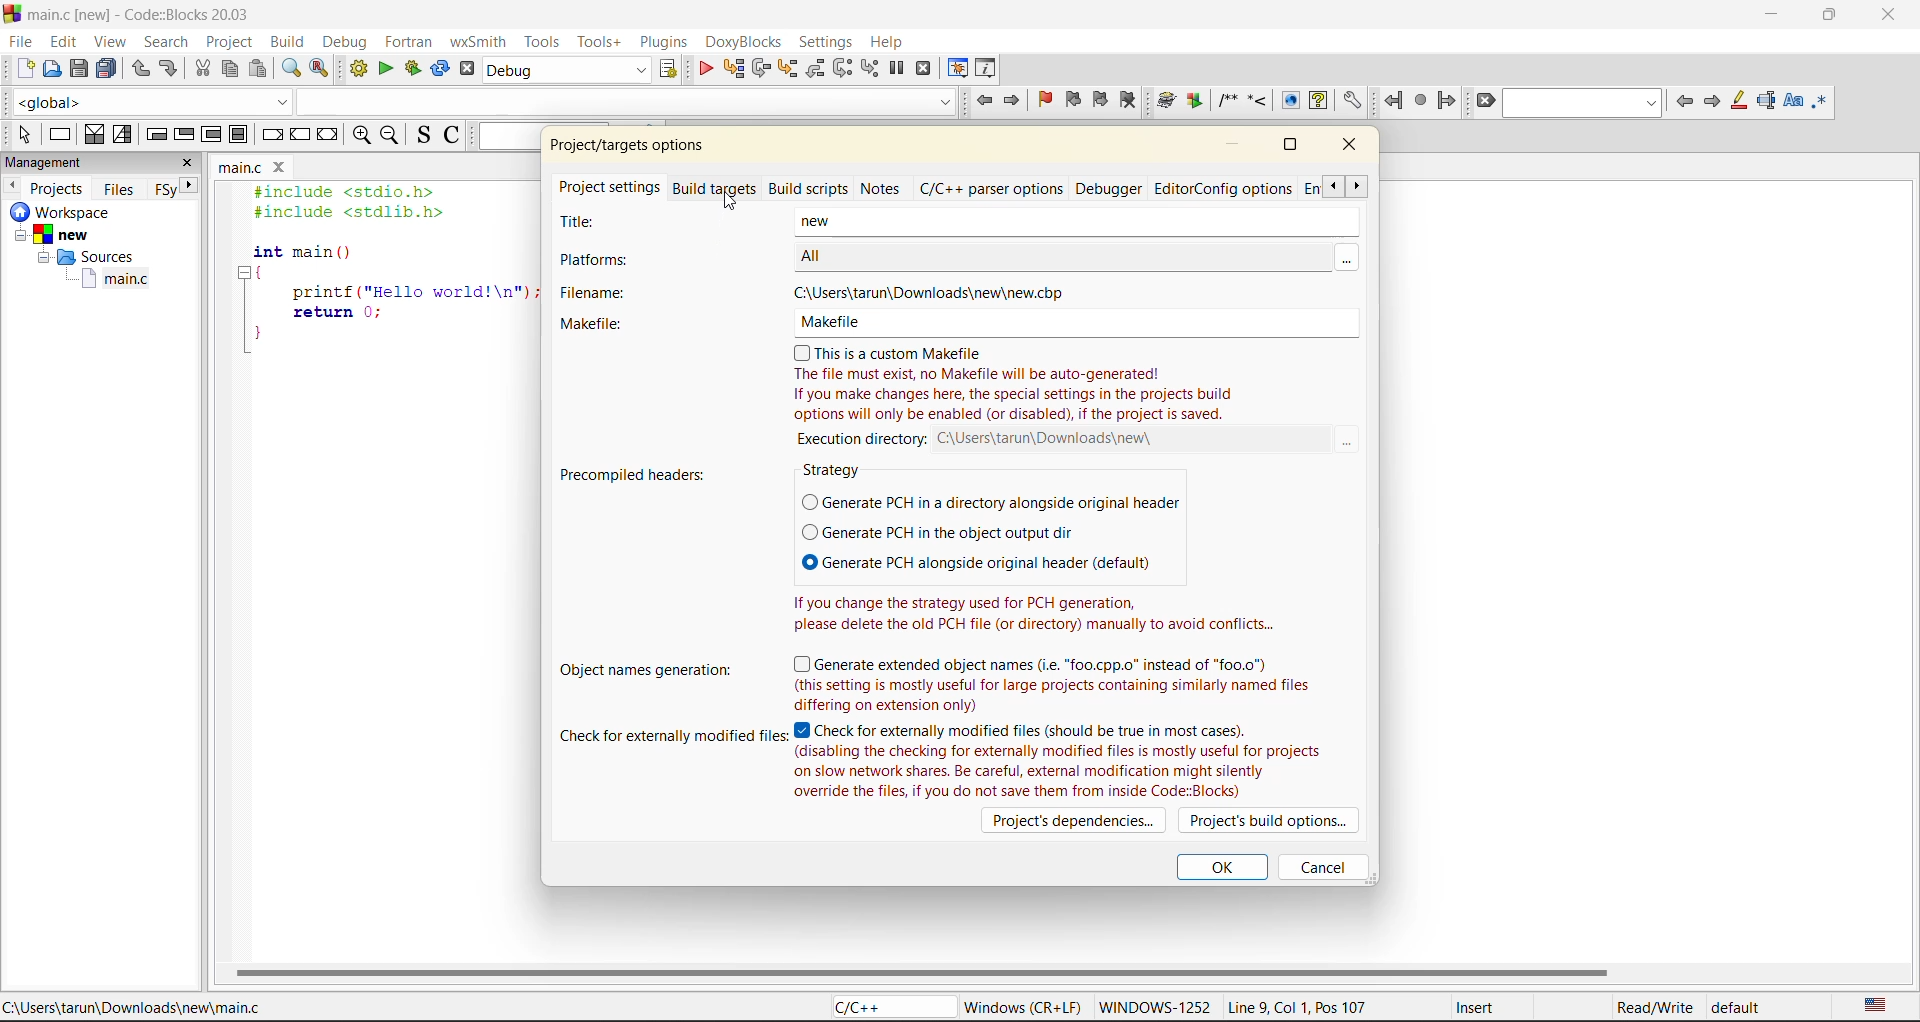 Image resolution: width=1920 pixels, height=1022 pixels. I want to click on break instruction, so click(274, 137).